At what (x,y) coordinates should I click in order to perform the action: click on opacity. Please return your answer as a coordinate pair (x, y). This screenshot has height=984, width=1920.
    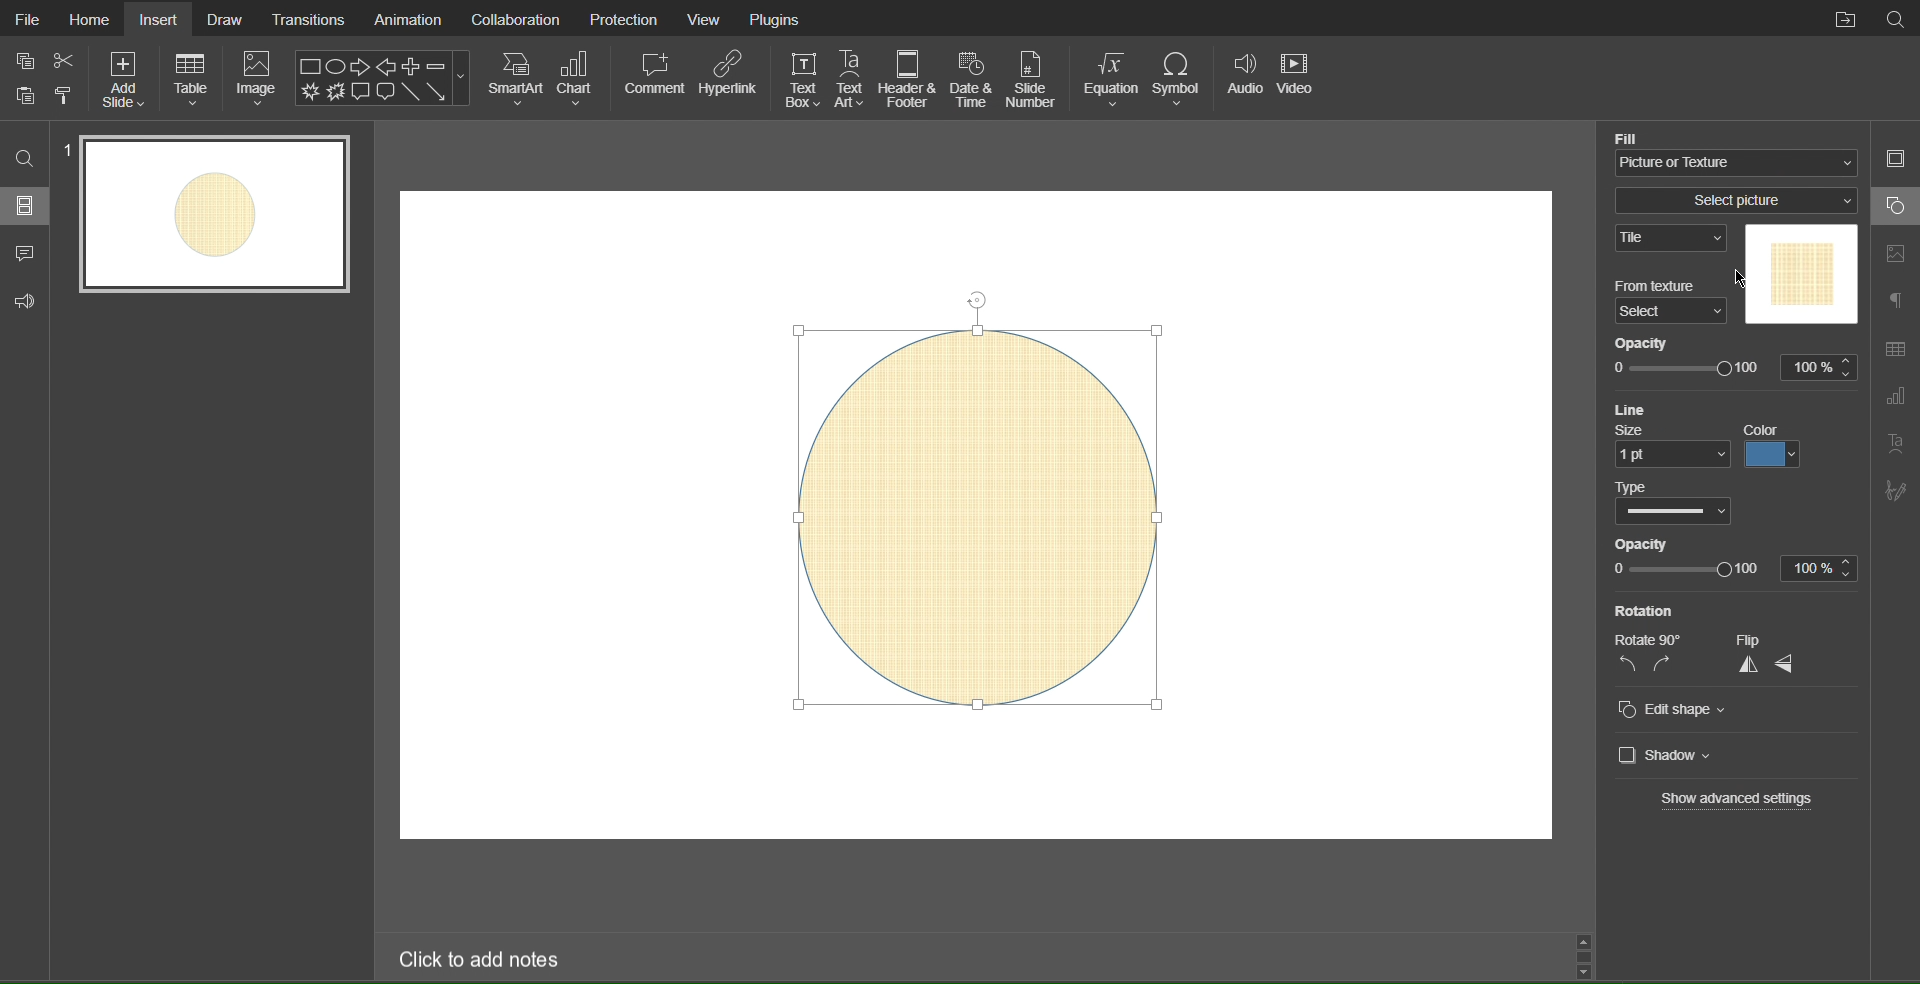
    Looking at the image, I should click on (1654, 544).